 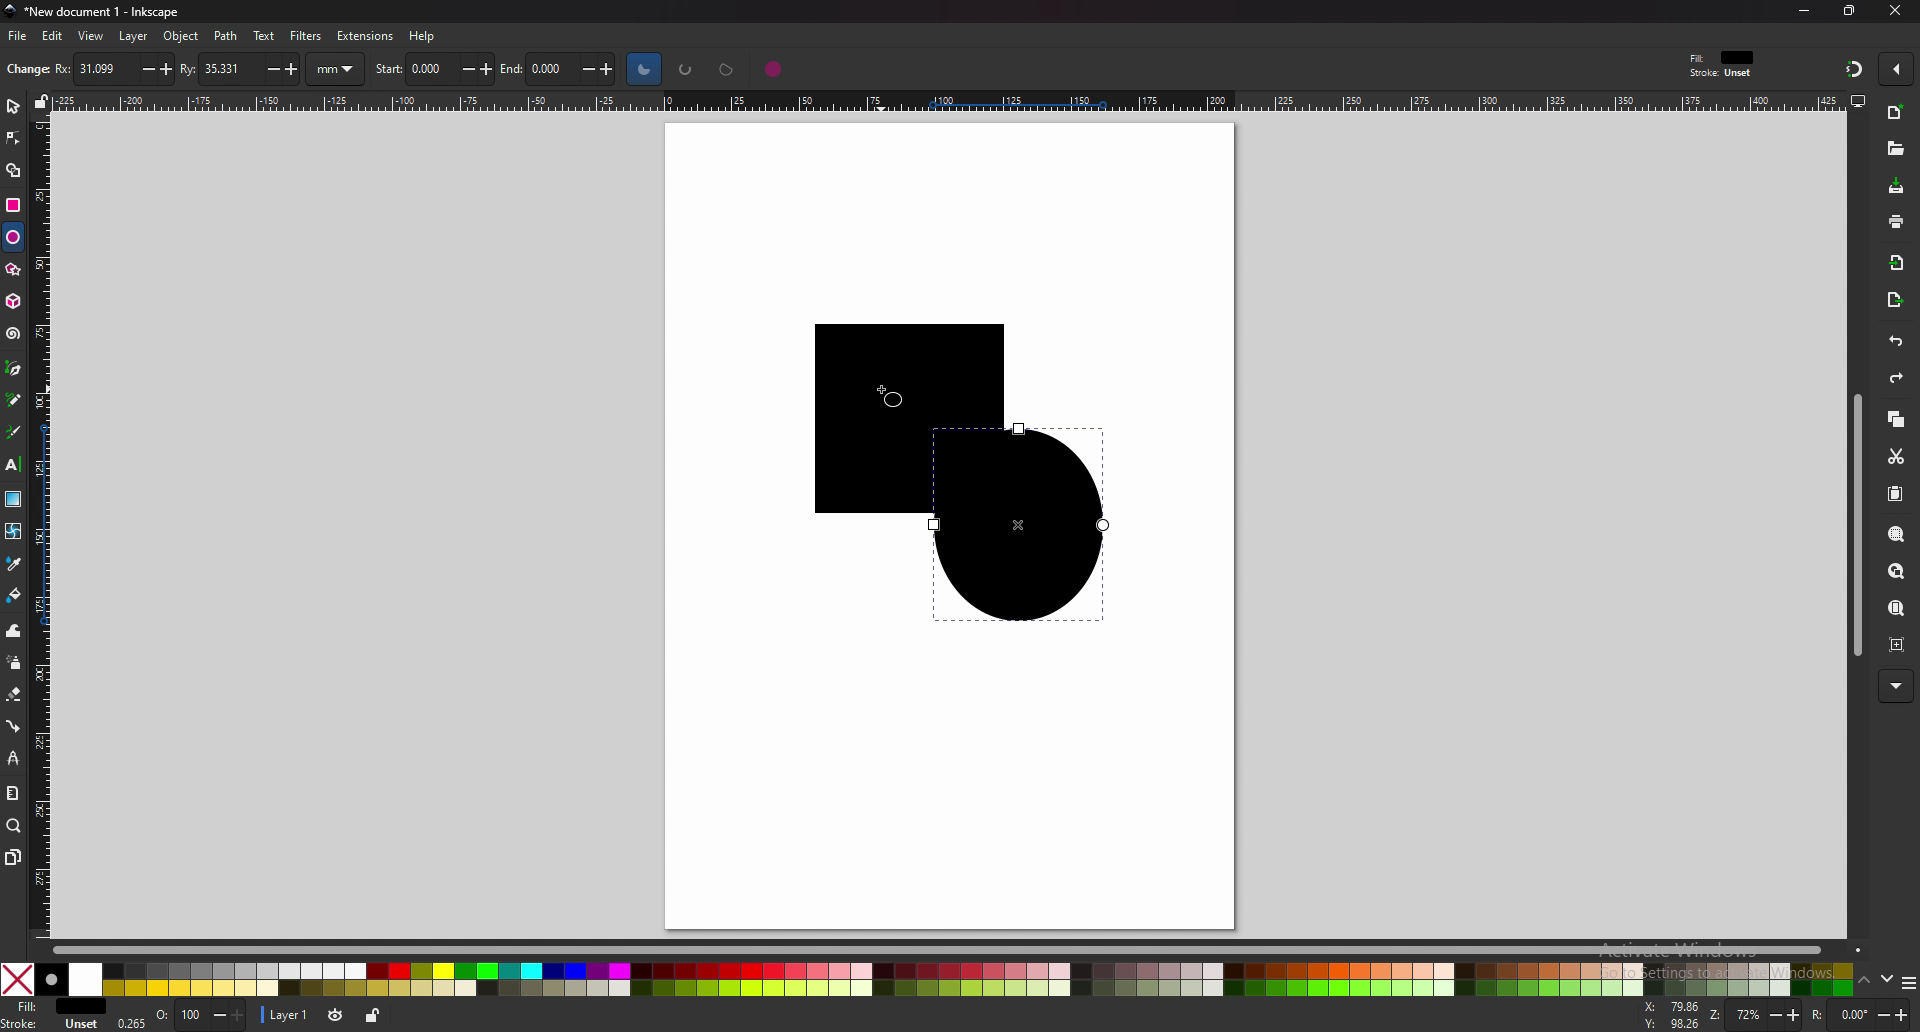 I want to click on x and y coordinates, so click(x=1671, y=1014).